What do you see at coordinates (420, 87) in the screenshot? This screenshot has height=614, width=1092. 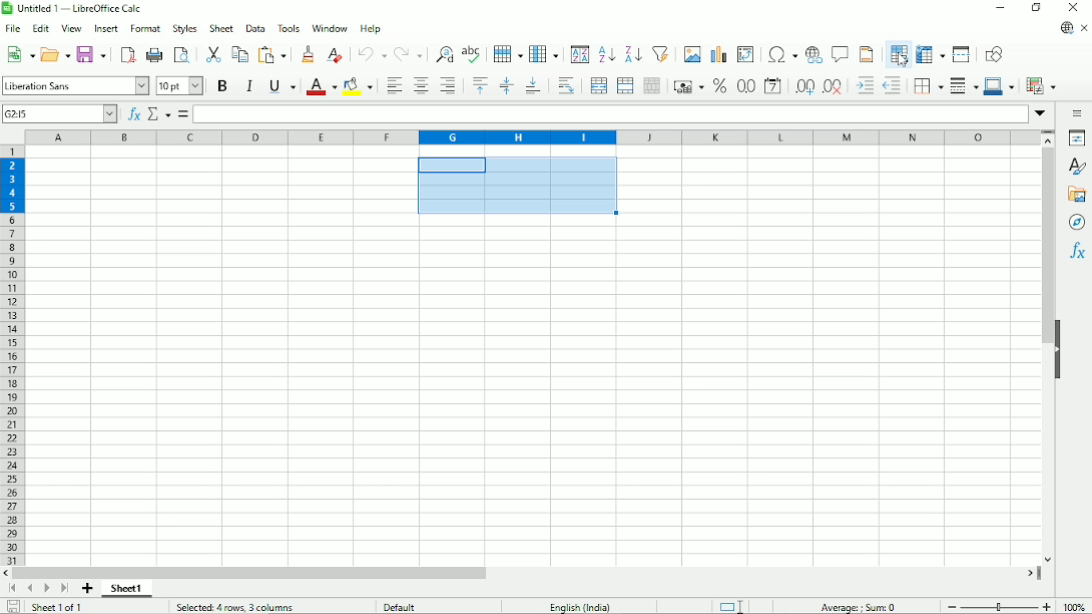 I see `Align center` at bounding box center [420, 87].